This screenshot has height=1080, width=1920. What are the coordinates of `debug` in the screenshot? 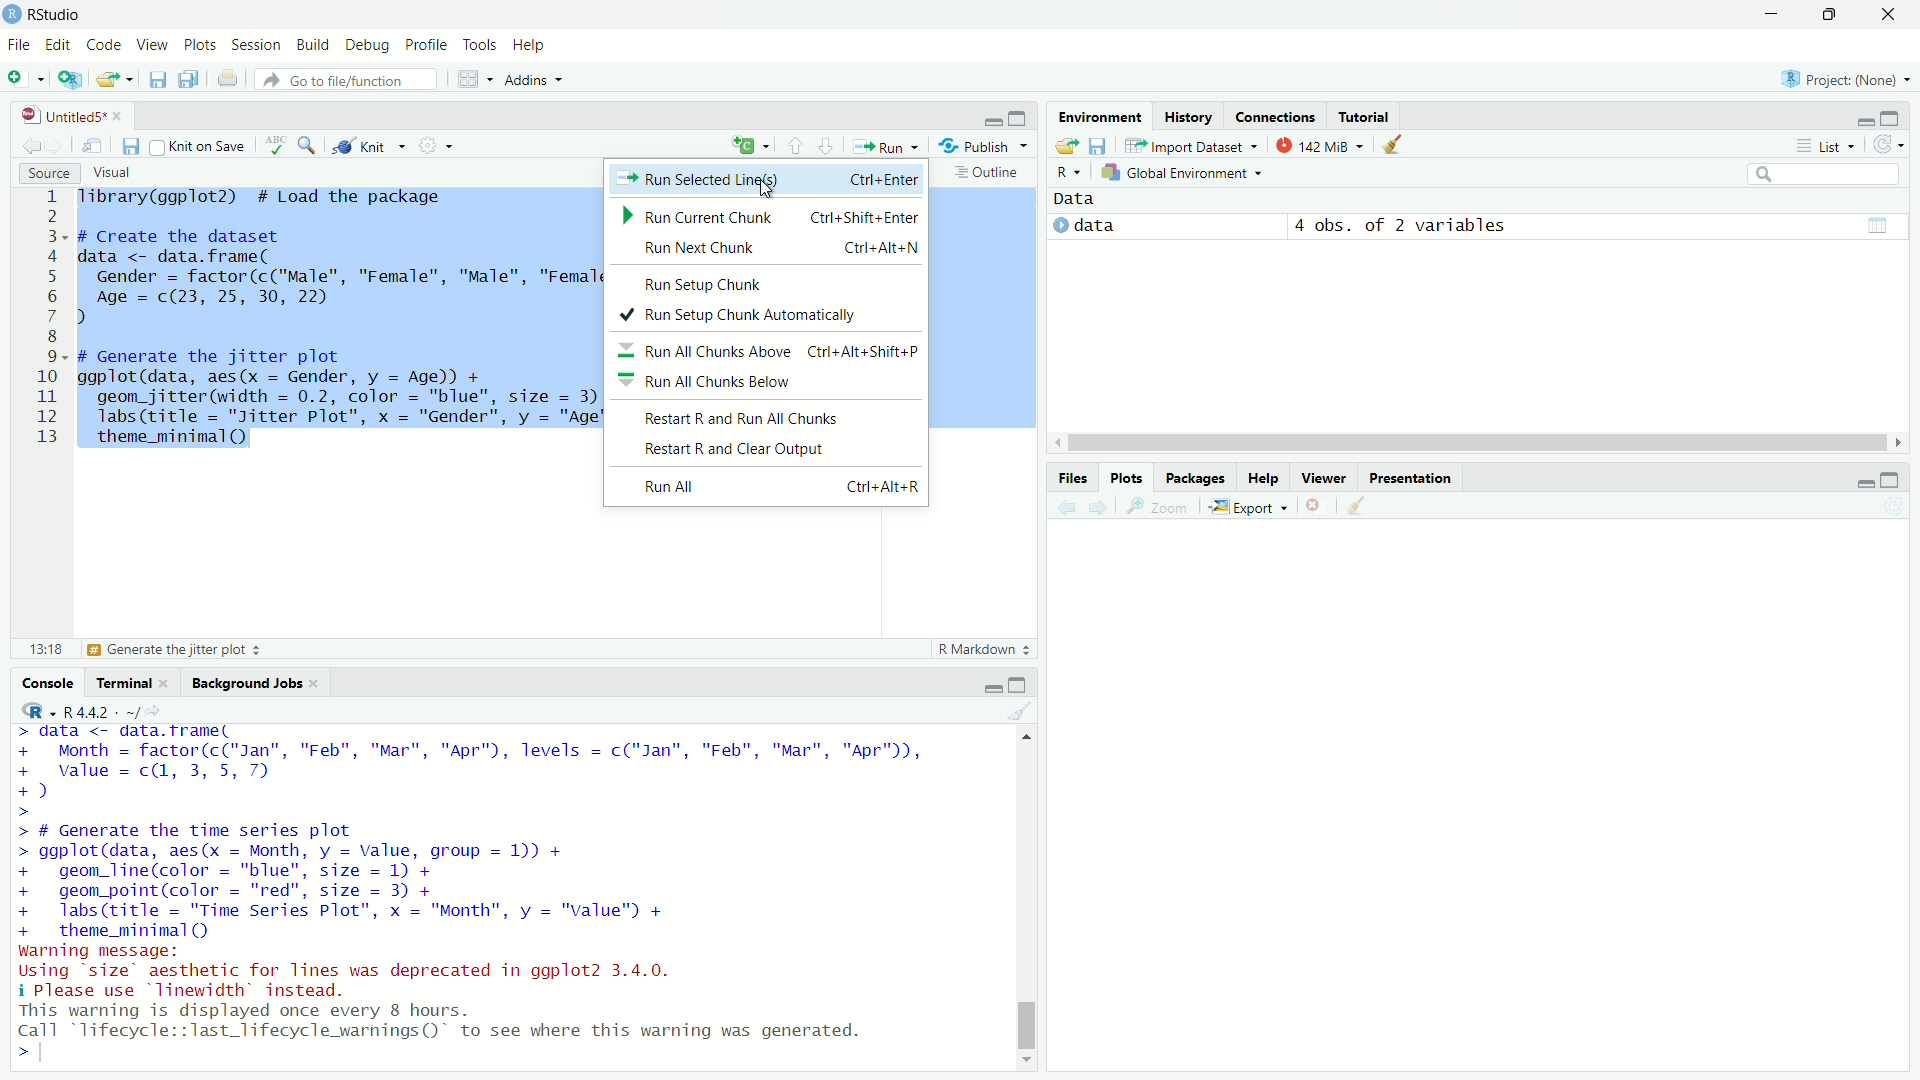 It's located at (369, 42).